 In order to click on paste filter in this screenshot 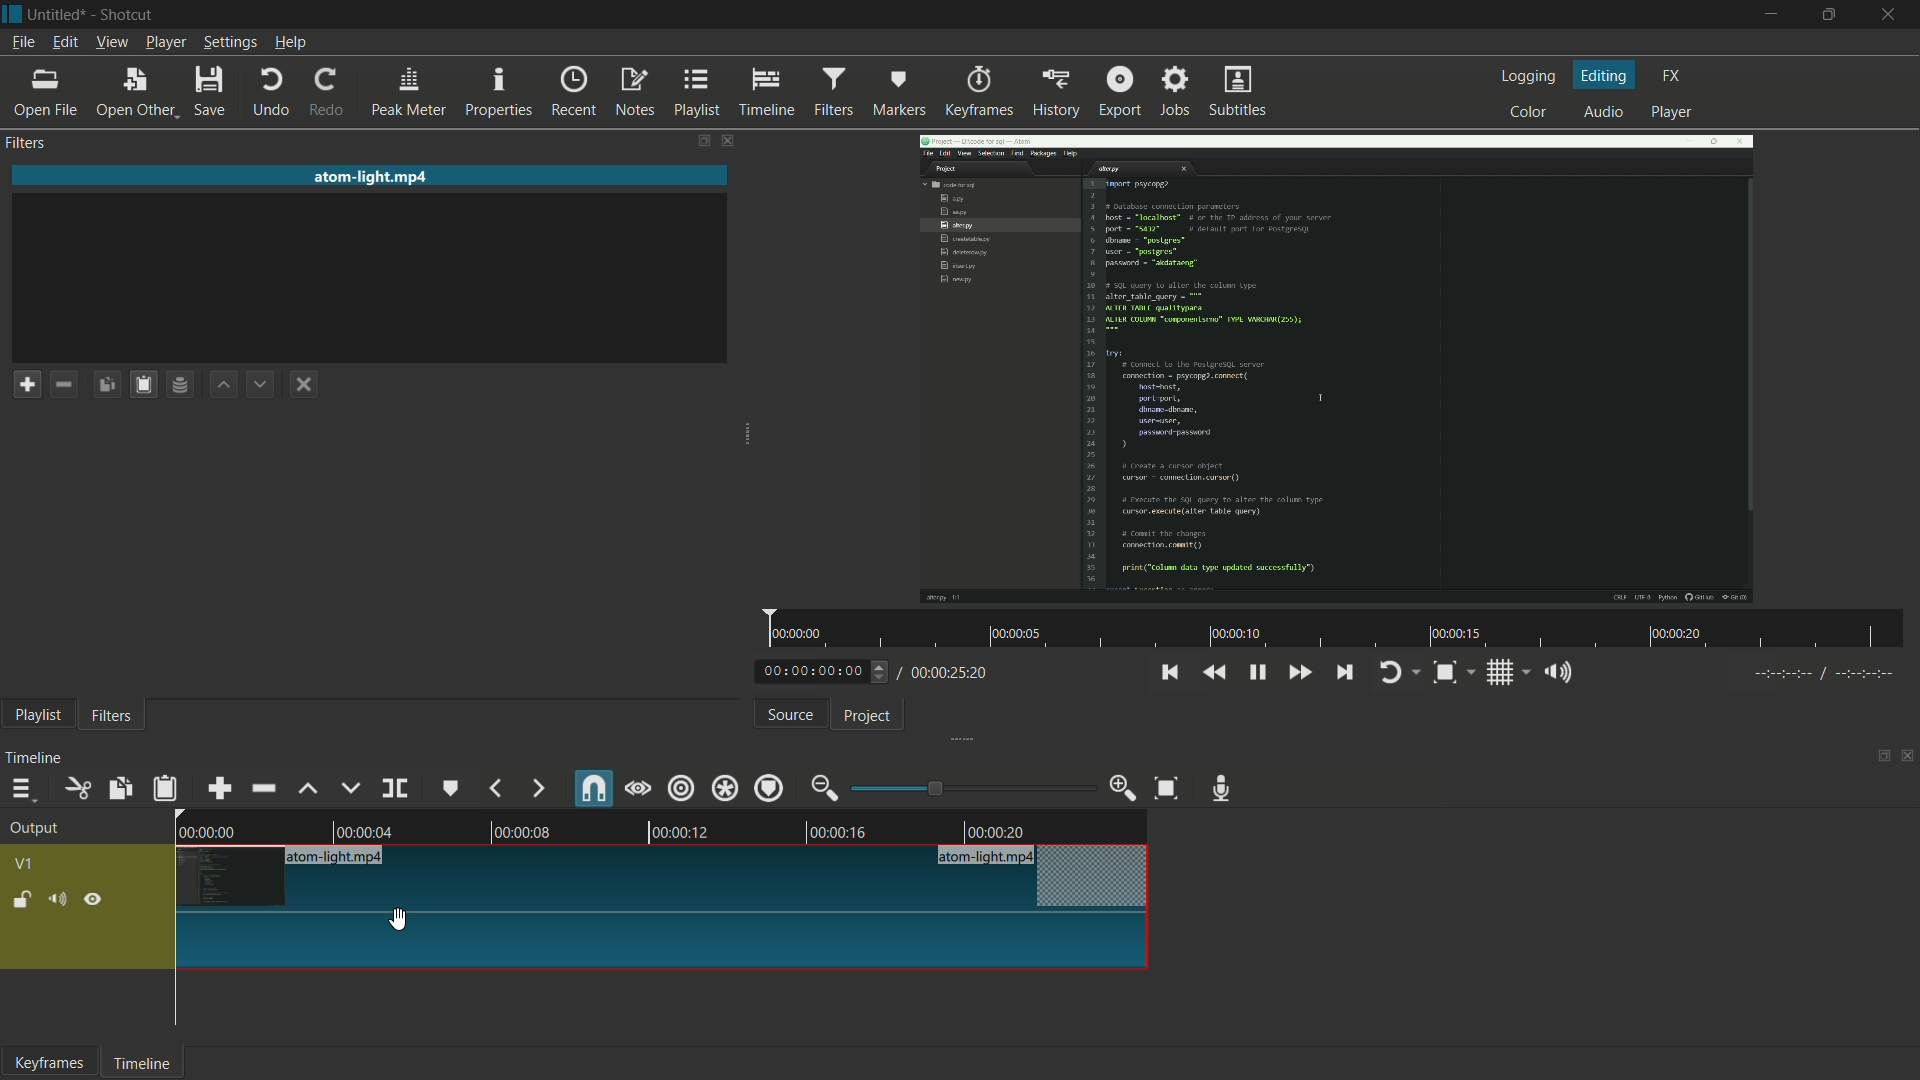, I will do `click(143, 385)`.